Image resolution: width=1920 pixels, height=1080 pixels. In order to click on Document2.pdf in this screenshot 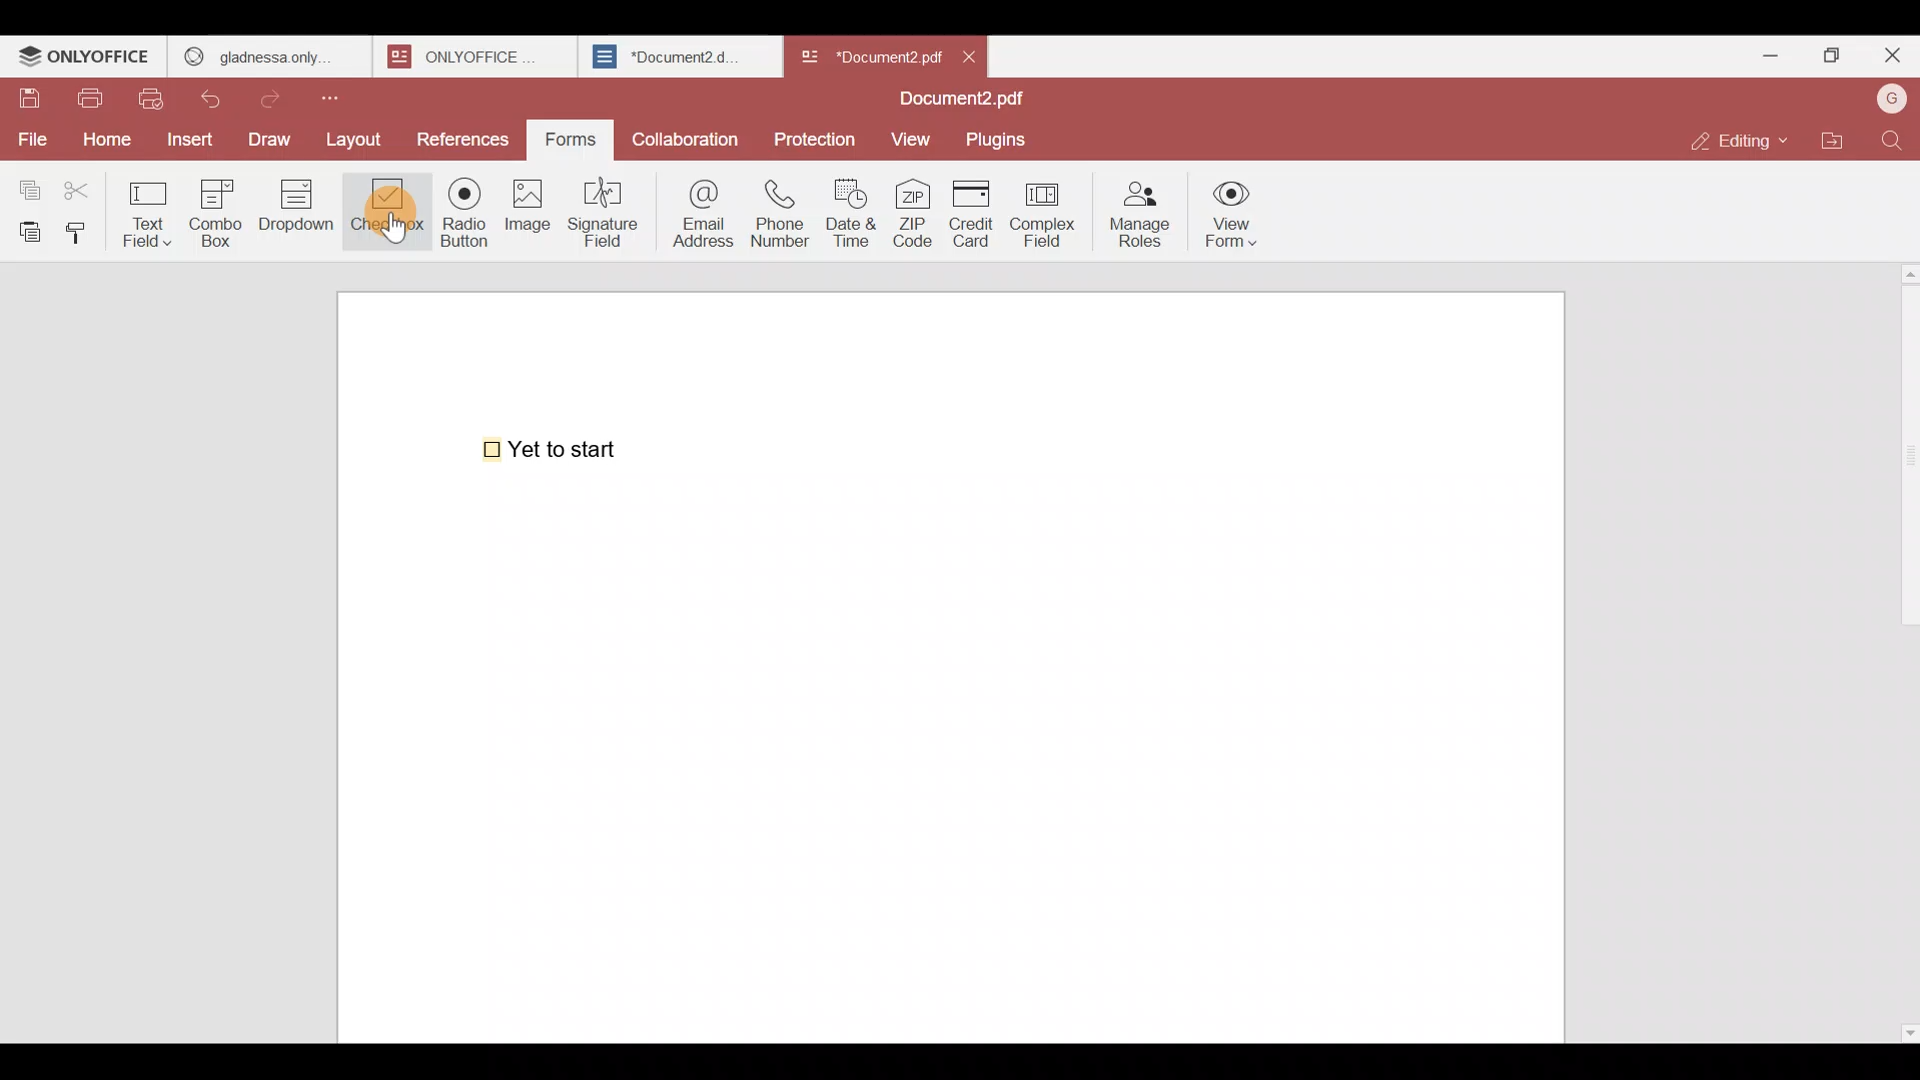, I will do `click(956, 101)`.